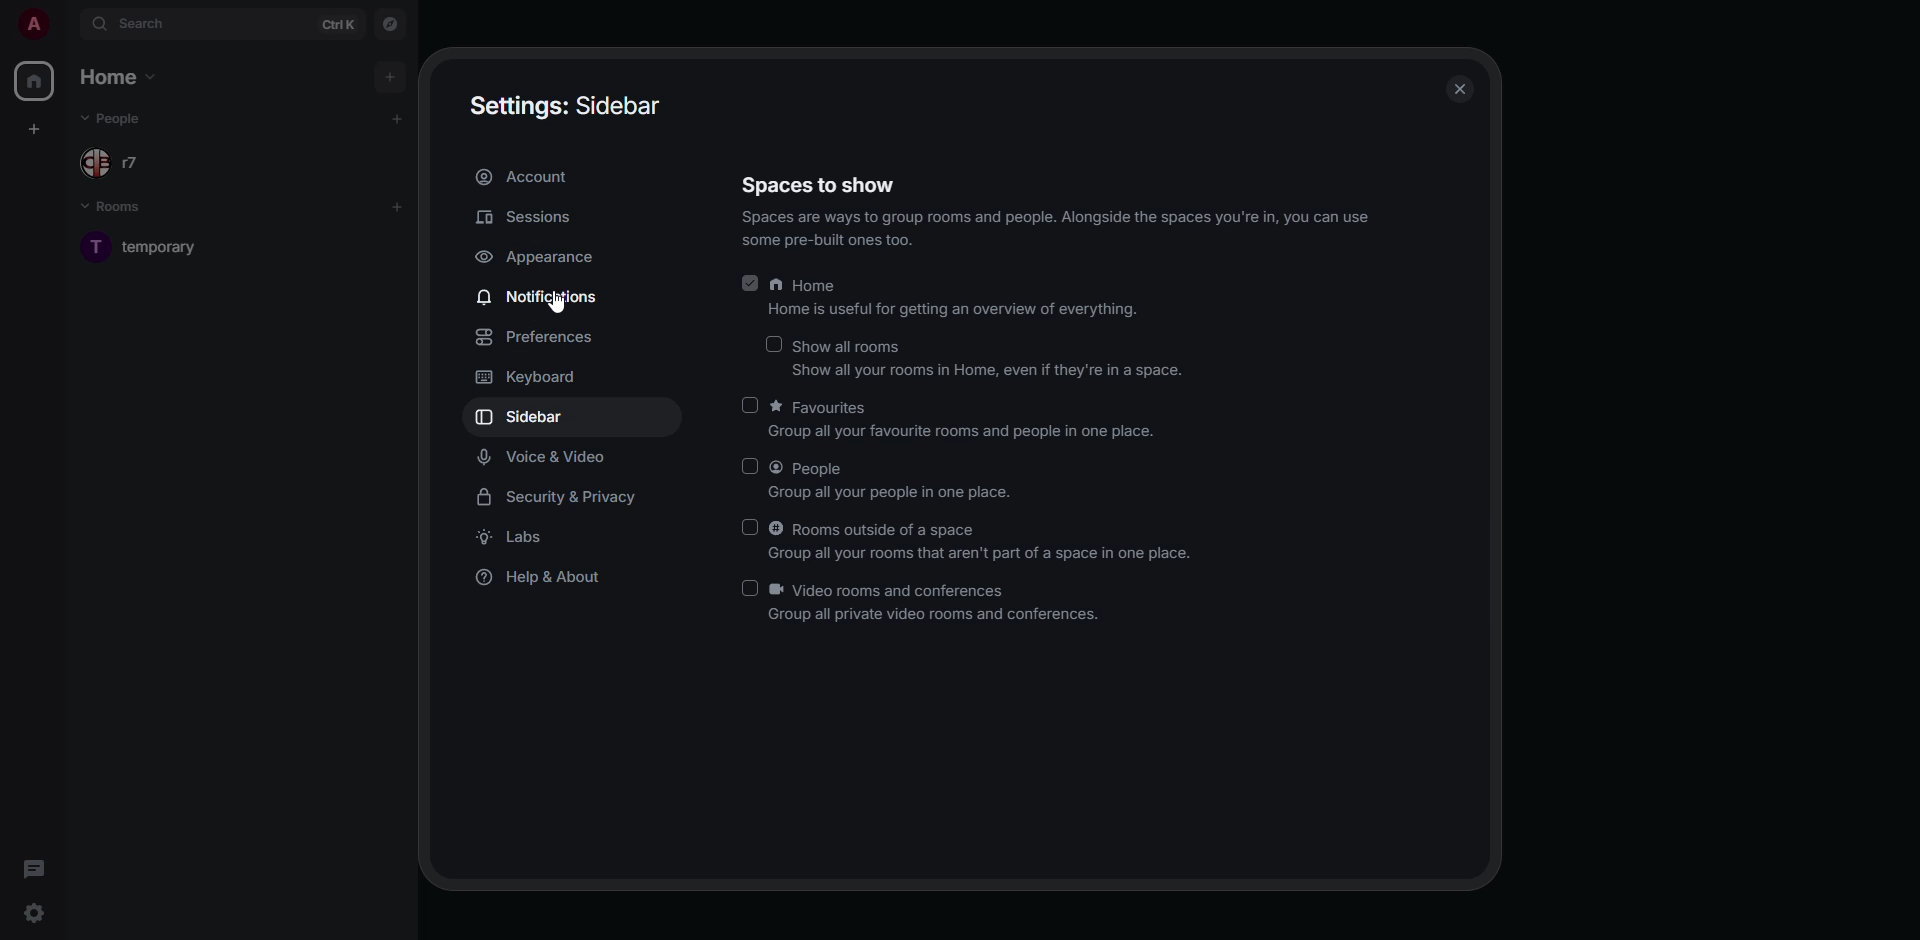 This screenshot has height=940, width=1920. What do you see at coordinates (543, 298) in the screenshot?
I see `notifications` at bounding box center [543, 298].